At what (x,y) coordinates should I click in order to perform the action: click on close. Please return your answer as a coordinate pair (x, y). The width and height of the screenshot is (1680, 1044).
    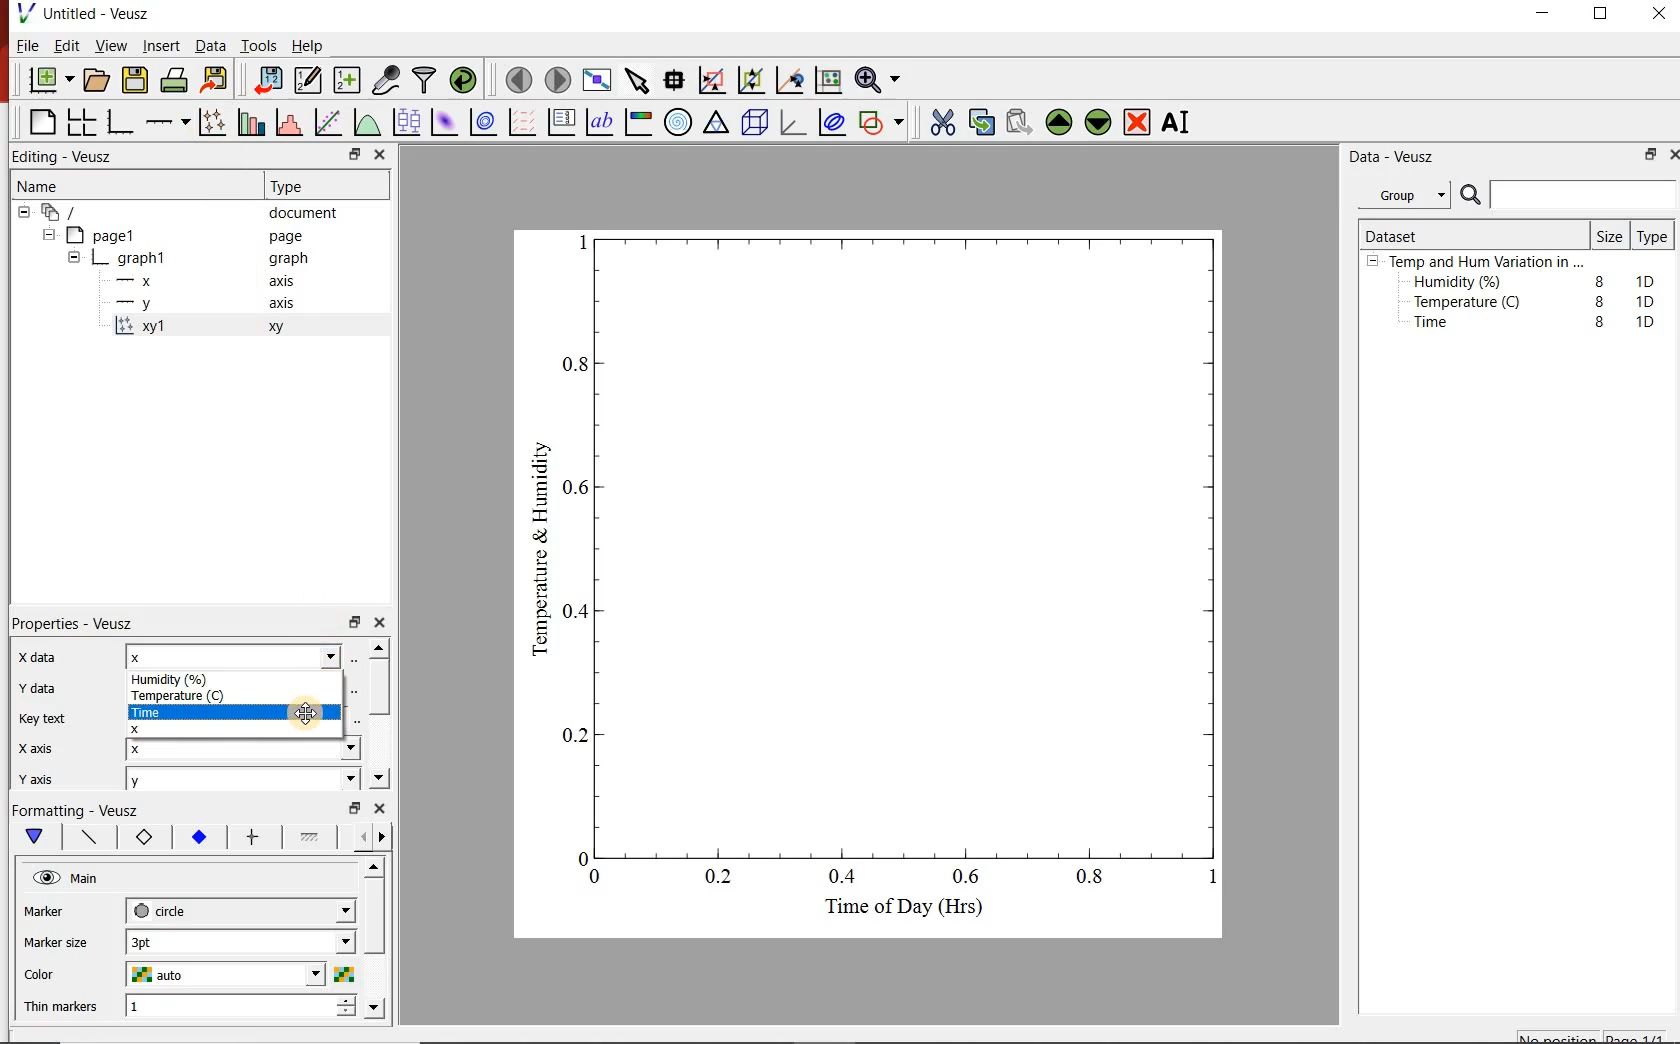
    Looking at the image, I should click on (1670, 154).